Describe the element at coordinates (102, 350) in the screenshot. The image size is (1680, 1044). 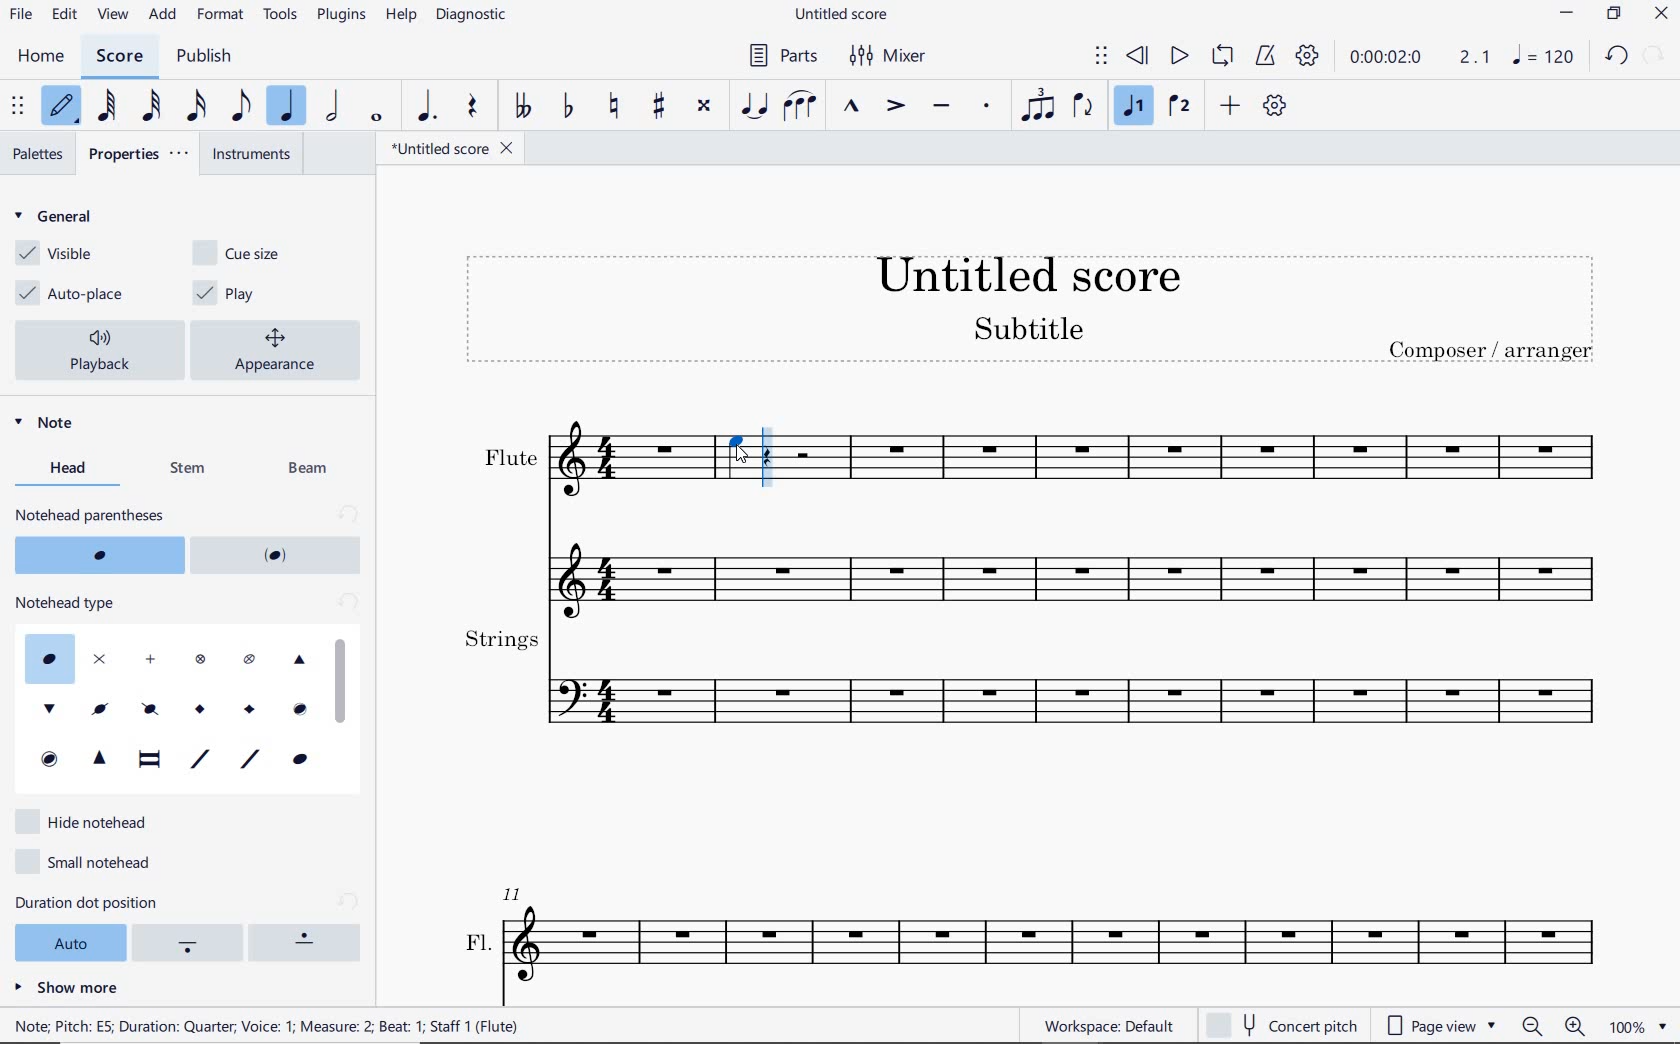
I see `PLAYBACK` at that location.